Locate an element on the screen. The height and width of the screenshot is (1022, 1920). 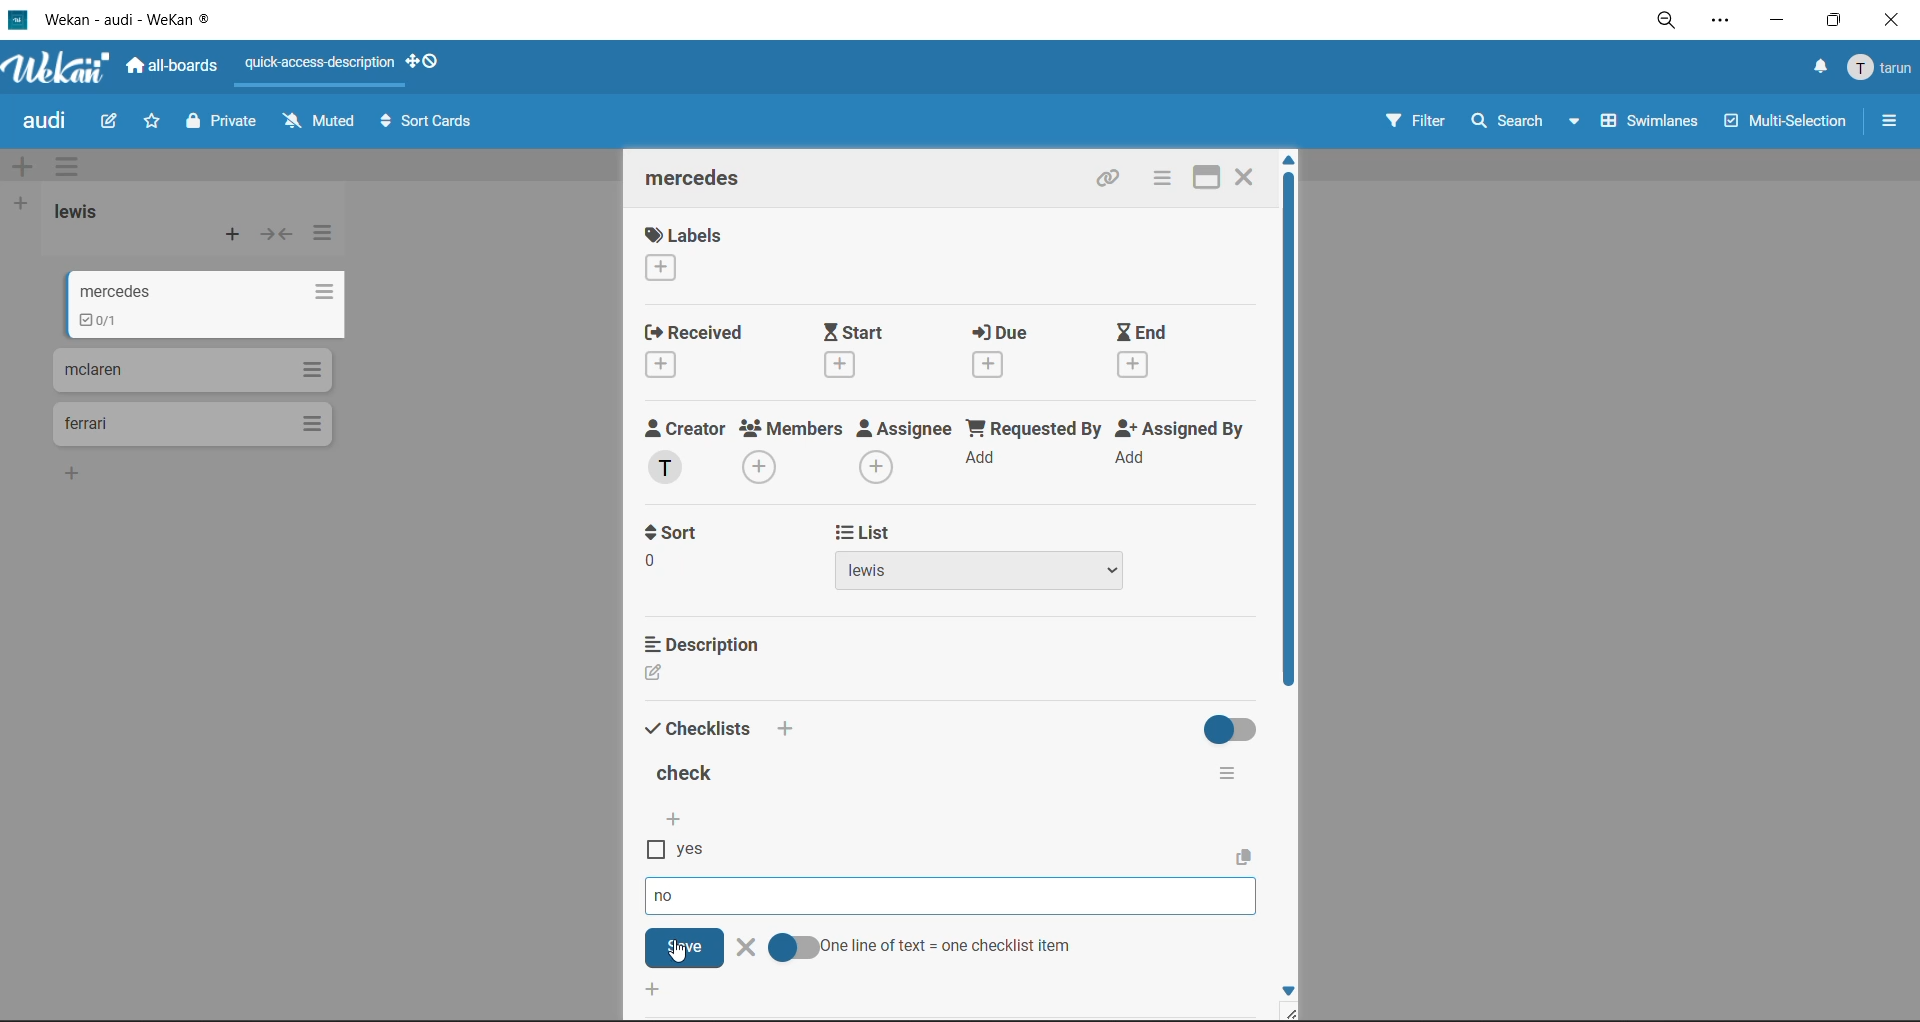
list title is located at coordinates (85, 212).